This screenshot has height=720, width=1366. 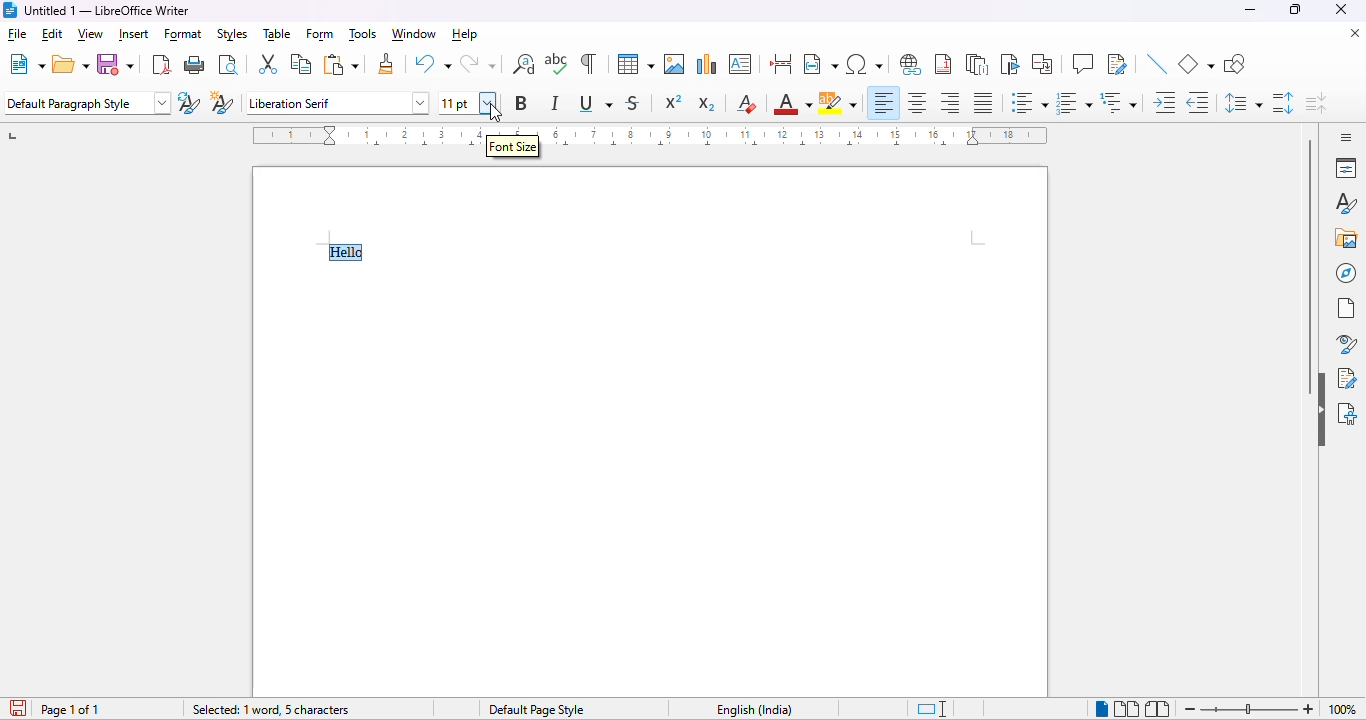 What do you see at coordinates (1345, 710) in the screenshot?
I see `zoom factor` at bounding box center [1345, 710].